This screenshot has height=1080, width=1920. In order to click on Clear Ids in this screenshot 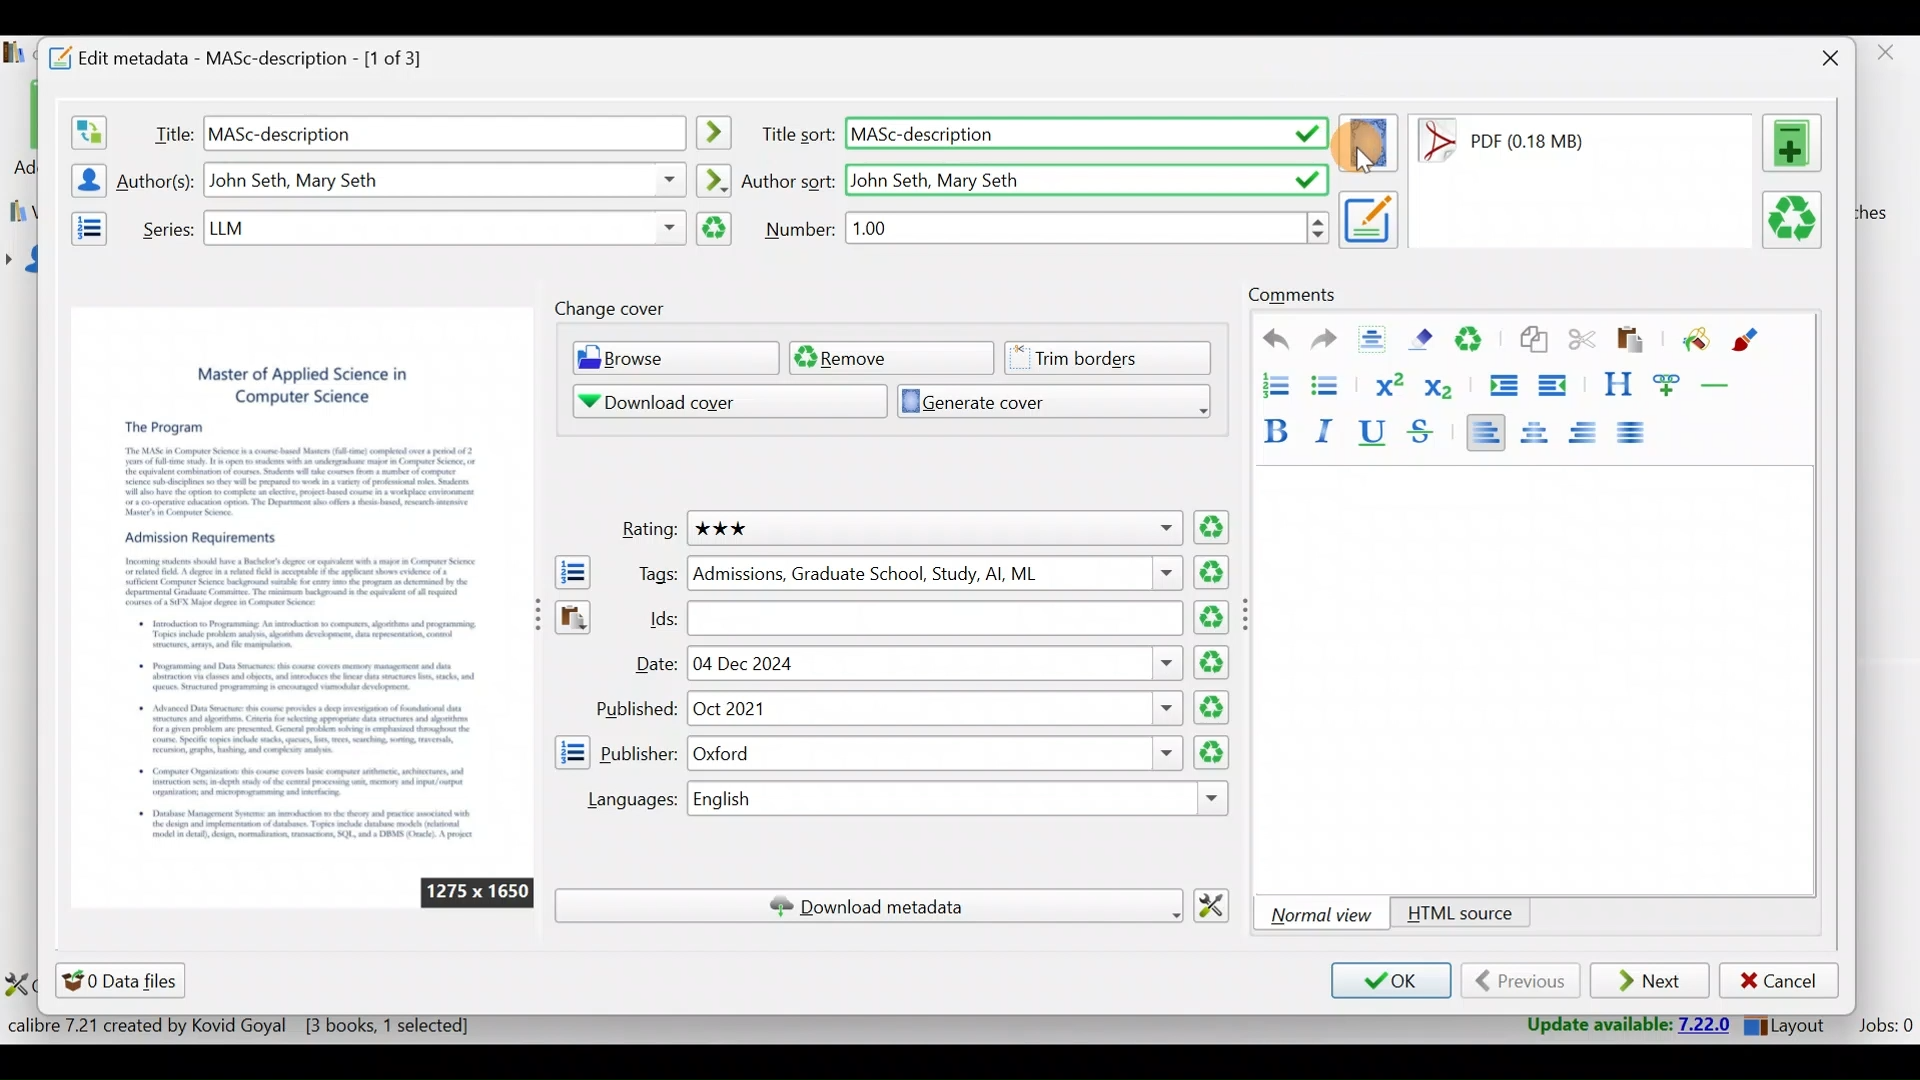, I will do `click(1214, 619)`.